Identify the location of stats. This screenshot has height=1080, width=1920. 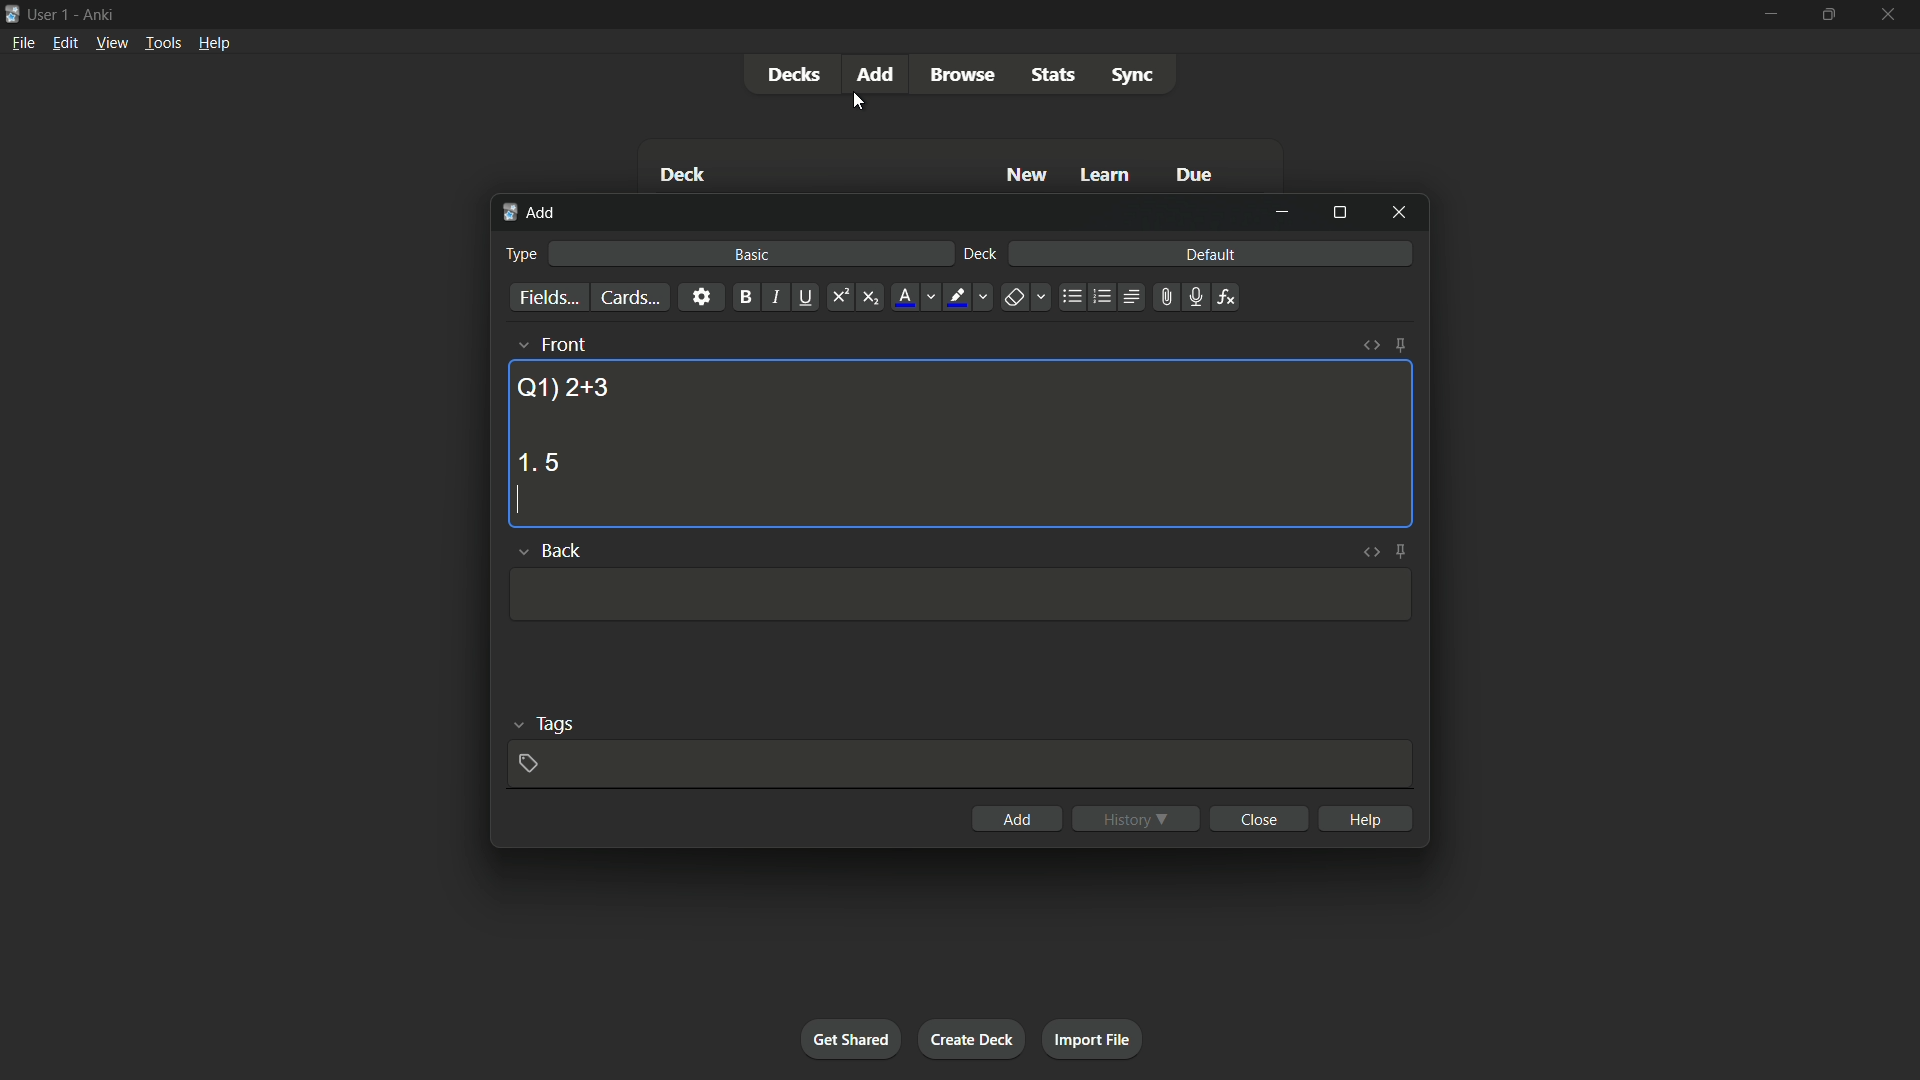
(1055, 75).